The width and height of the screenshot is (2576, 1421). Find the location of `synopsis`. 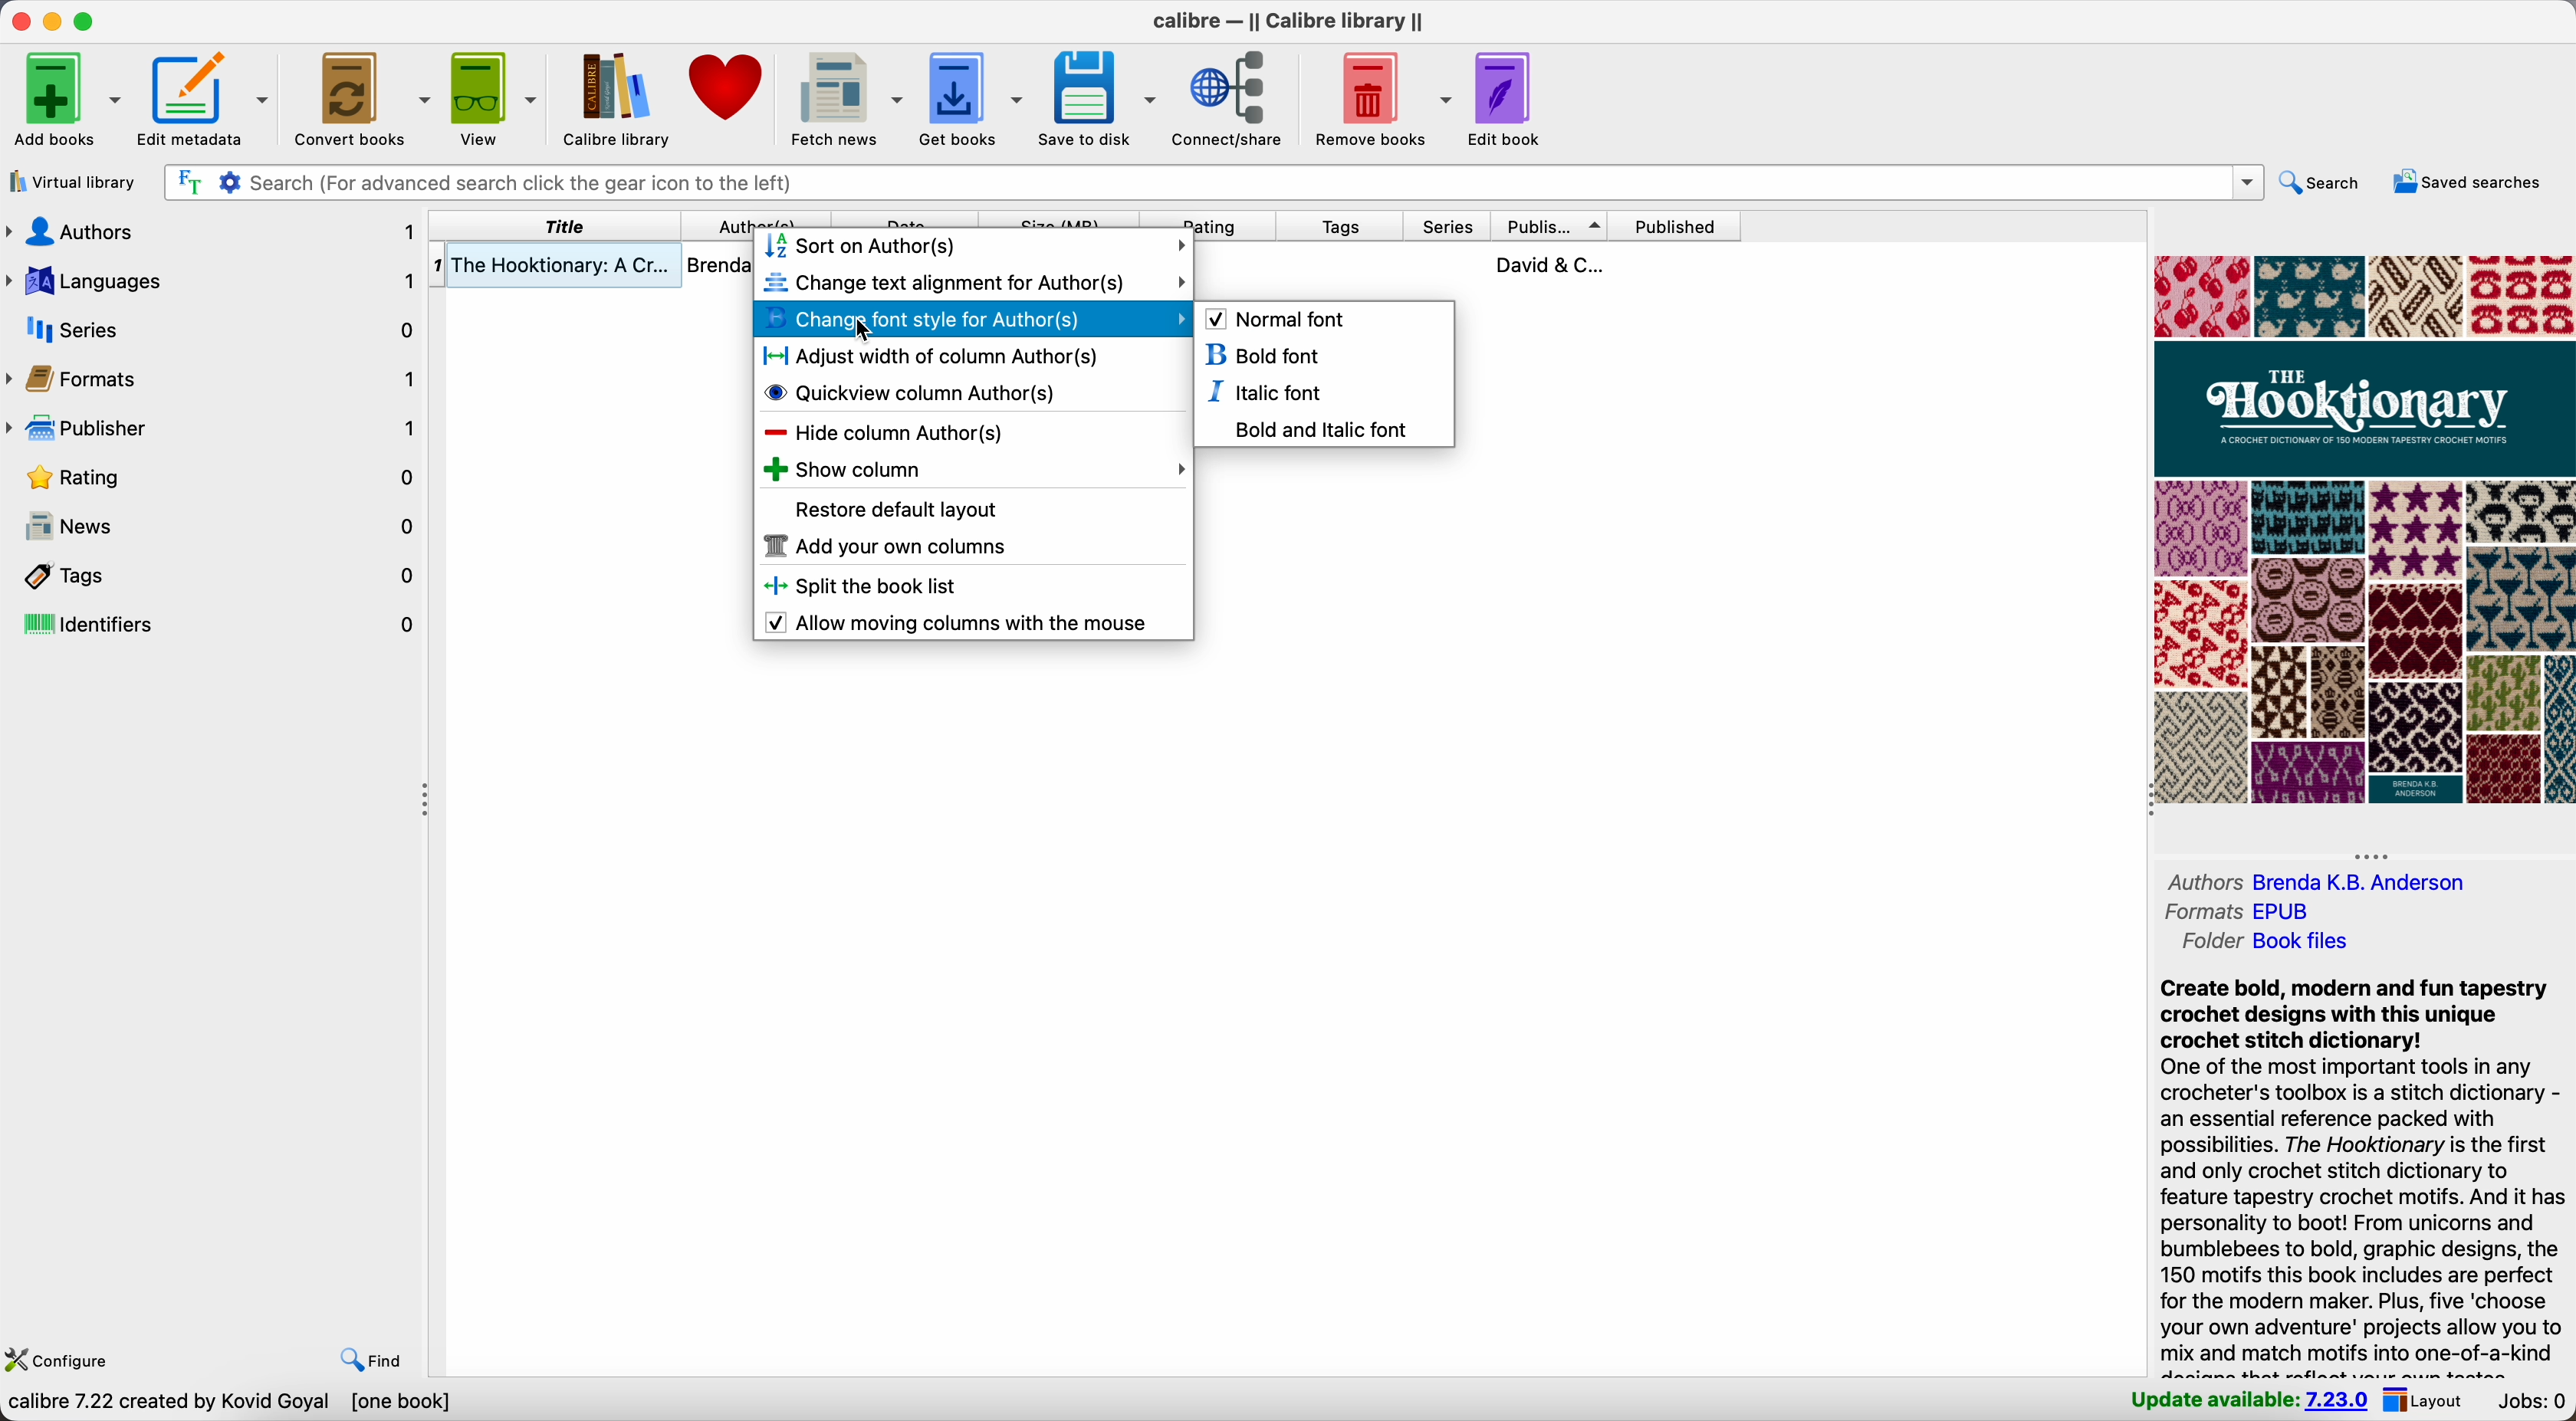

synopsis is located at coordinates (2360, 1174).